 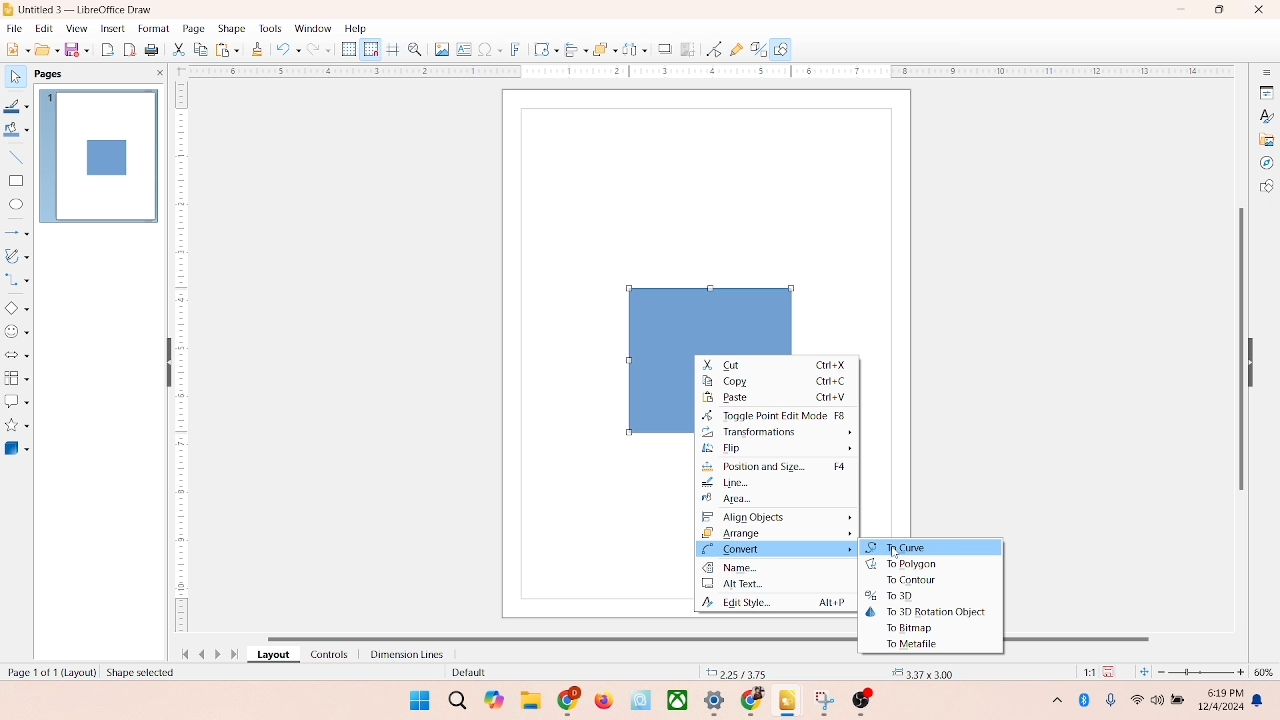 What do you see at coordinates (17, 106) in the screenshot?
I see `line color` at bounding box center [17, 106].